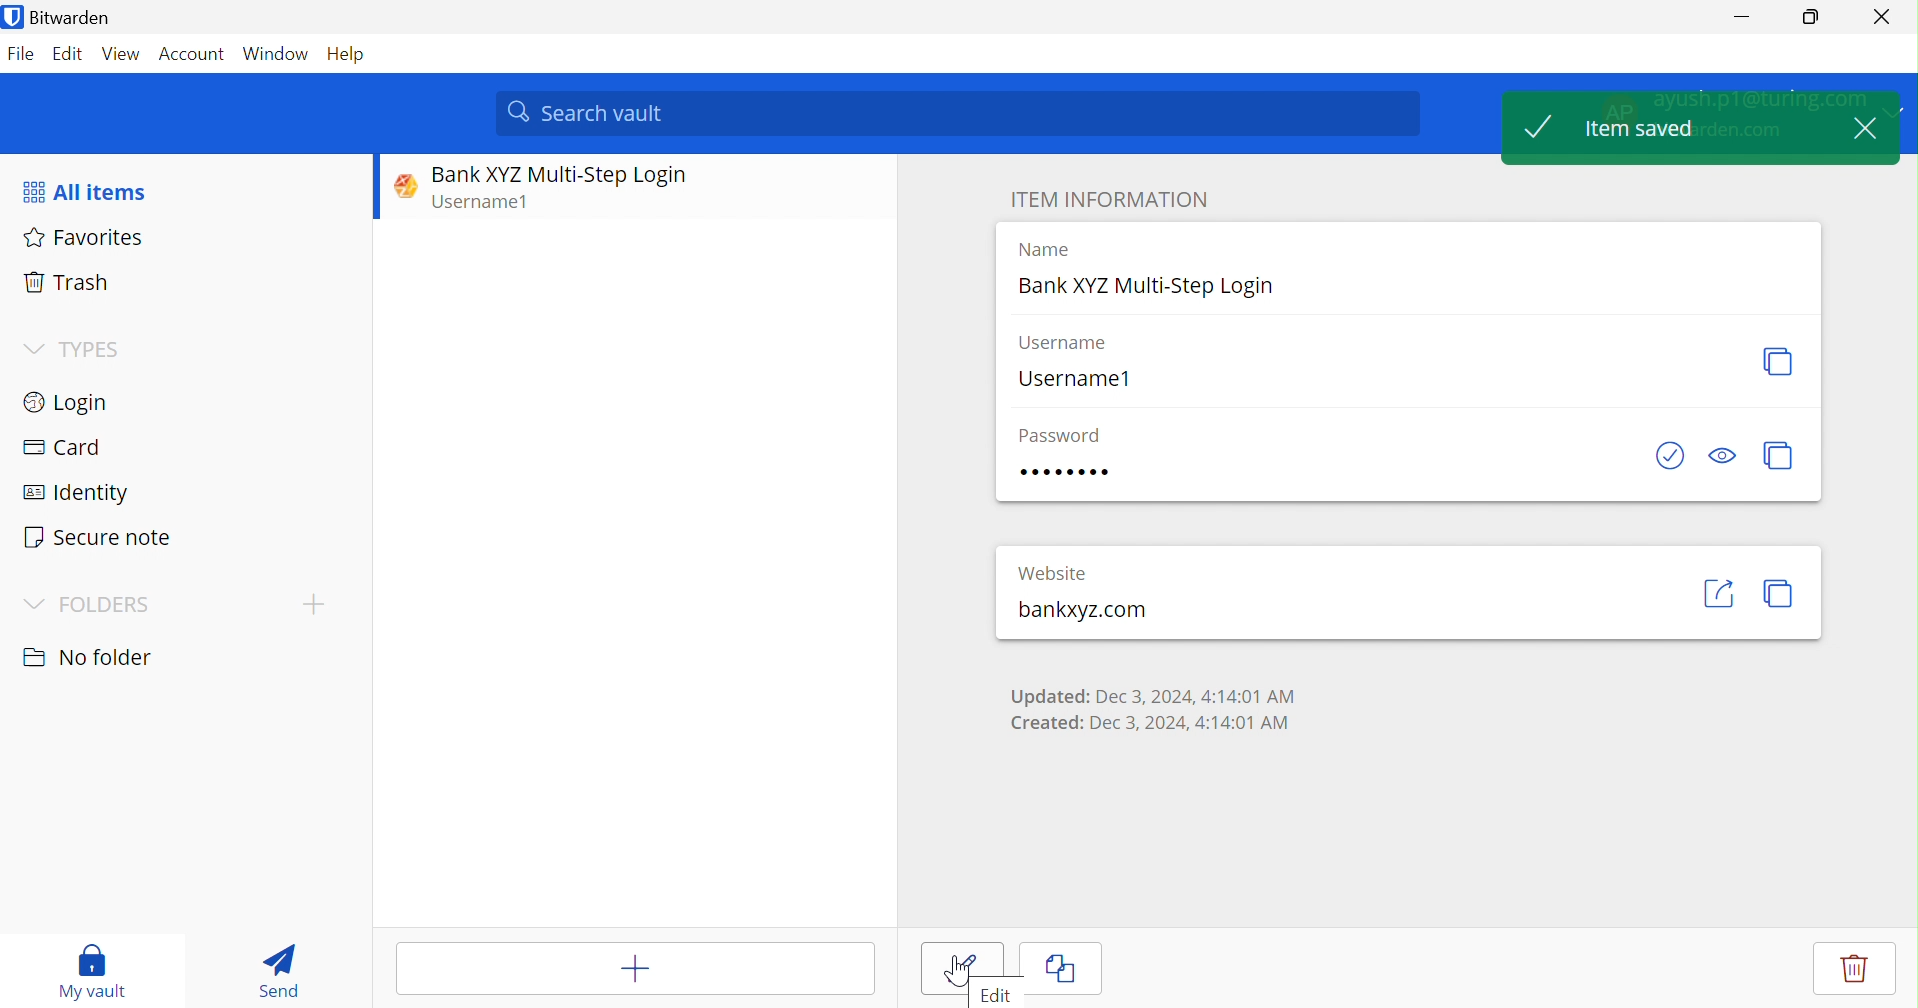  I want to click on Bitwarden, so click(62, 19).